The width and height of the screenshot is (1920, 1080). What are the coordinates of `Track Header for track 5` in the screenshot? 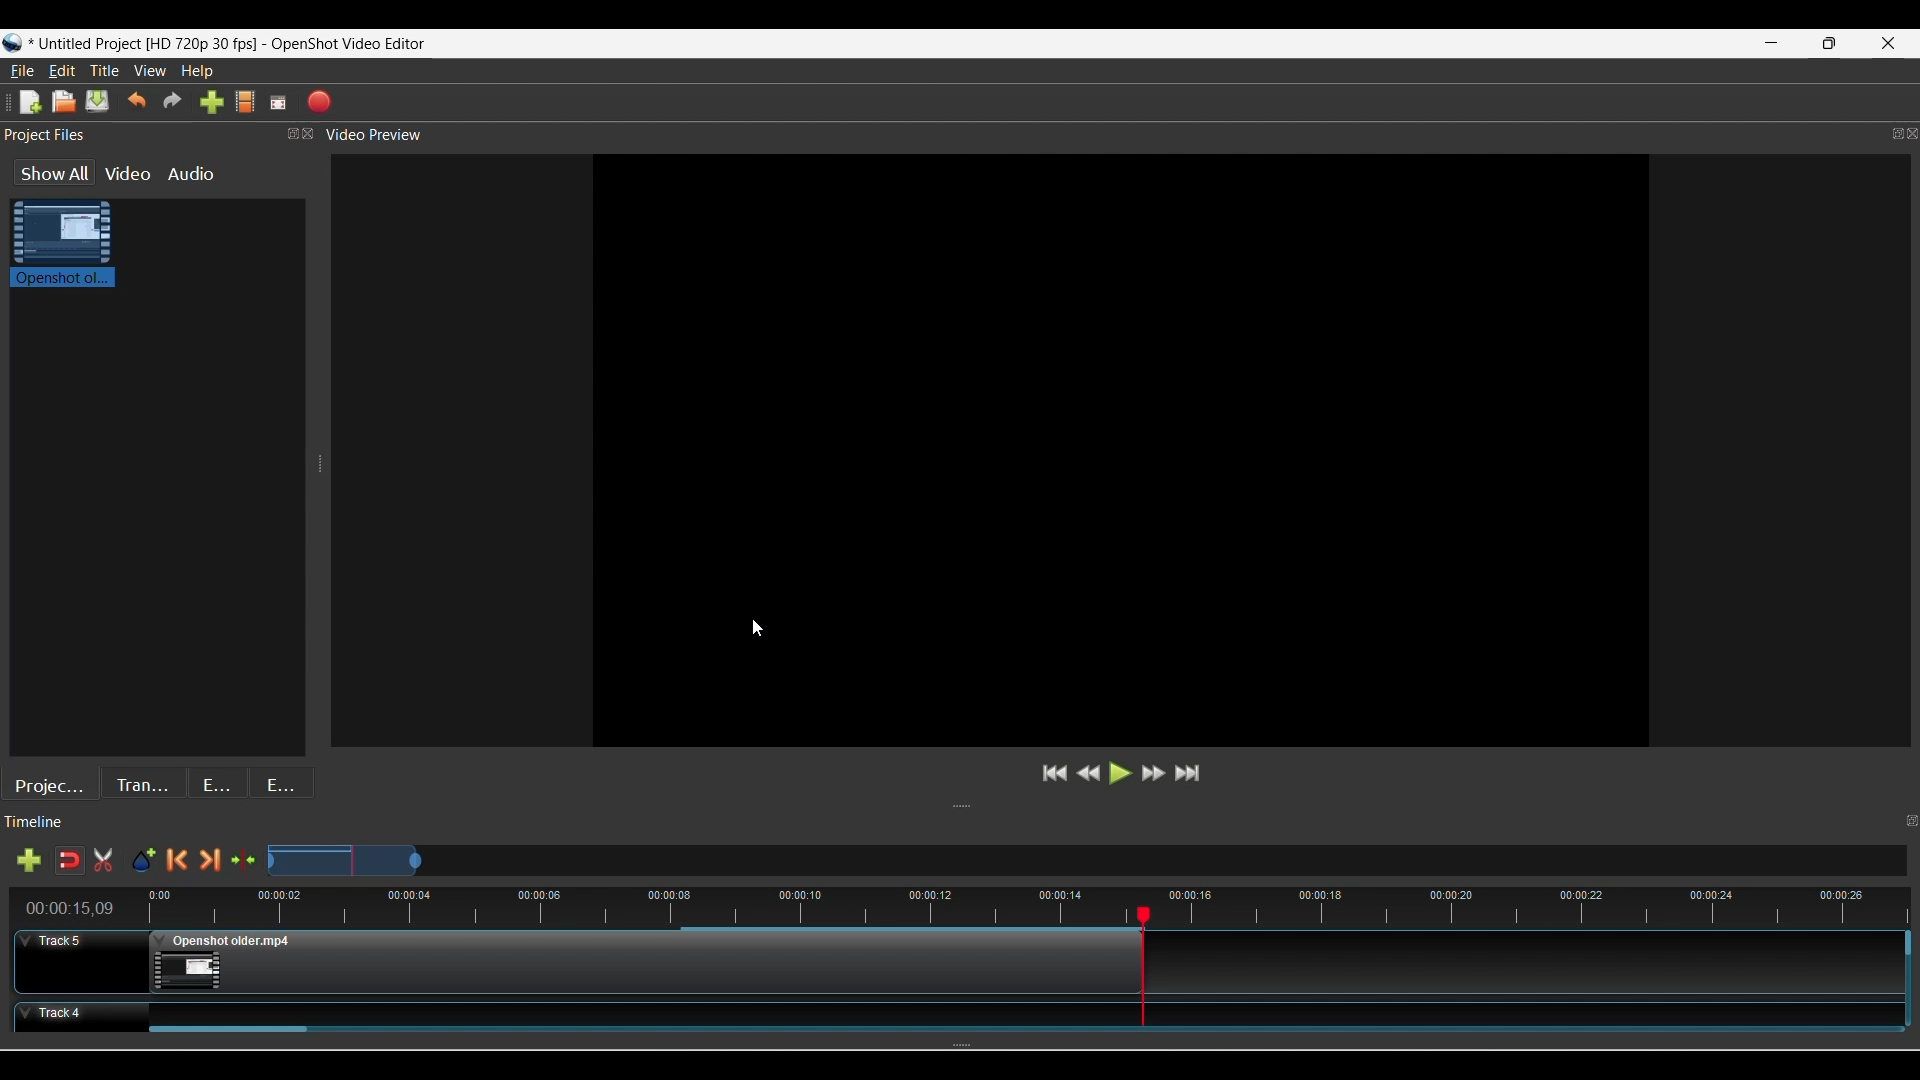 It's located at (81, 961).